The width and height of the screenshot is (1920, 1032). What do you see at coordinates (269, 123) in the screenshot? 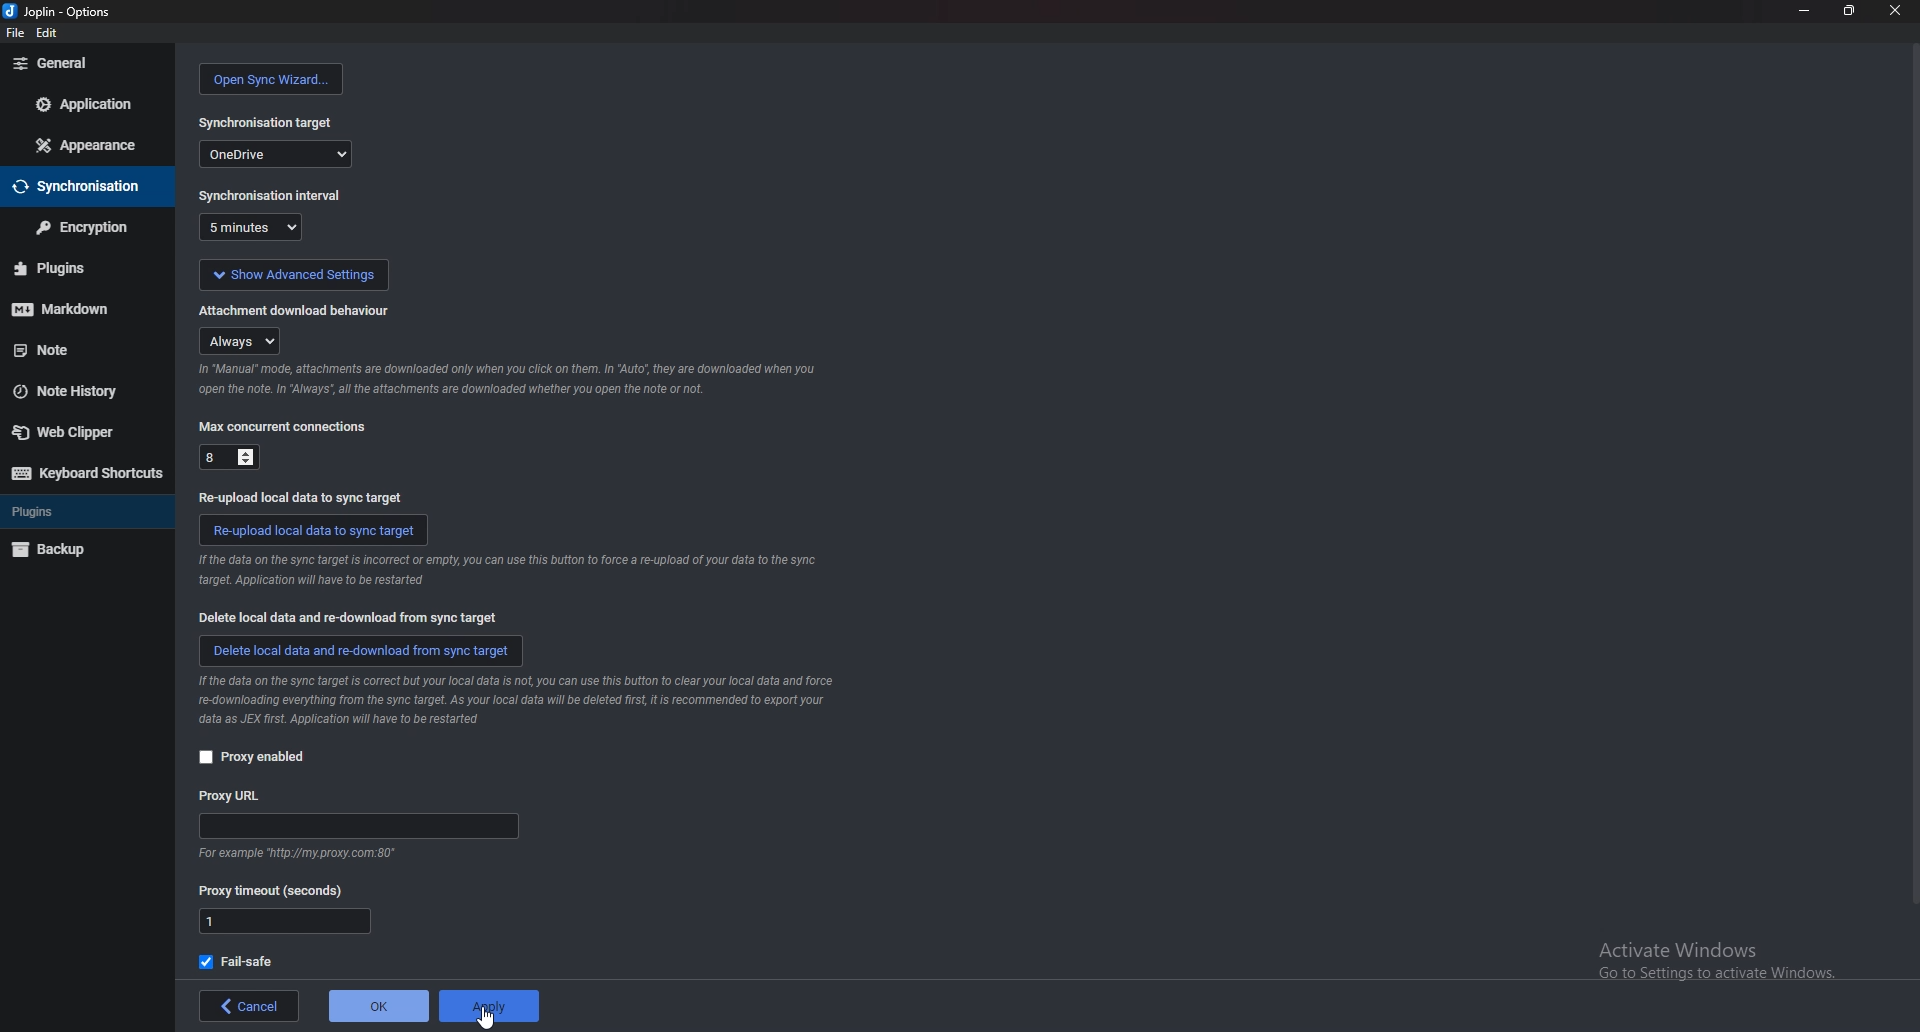
I see `sync target` at bounding box center [269, 123].